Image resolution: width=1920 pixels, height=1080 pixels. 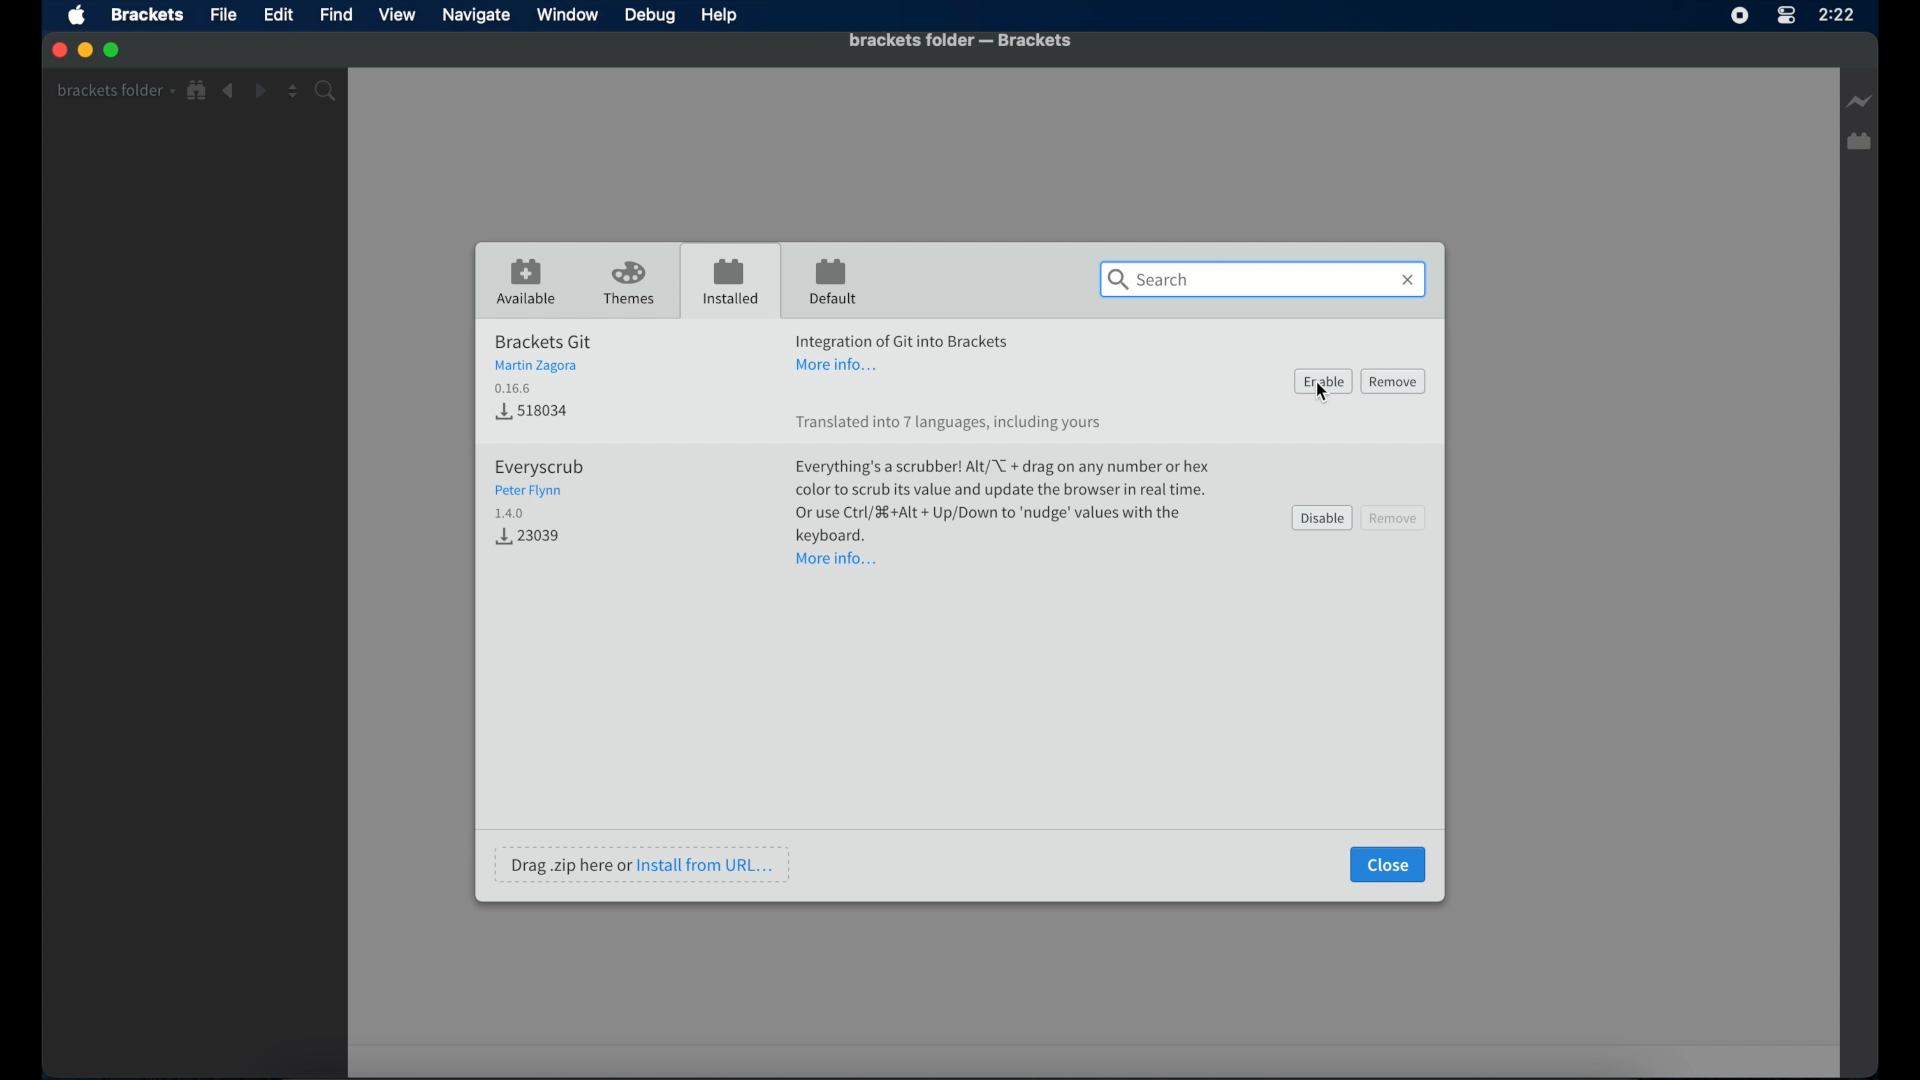 What do you see at coordinates (567, 14) in the screenshot?
I see `window` at bounding box center [567, 14].